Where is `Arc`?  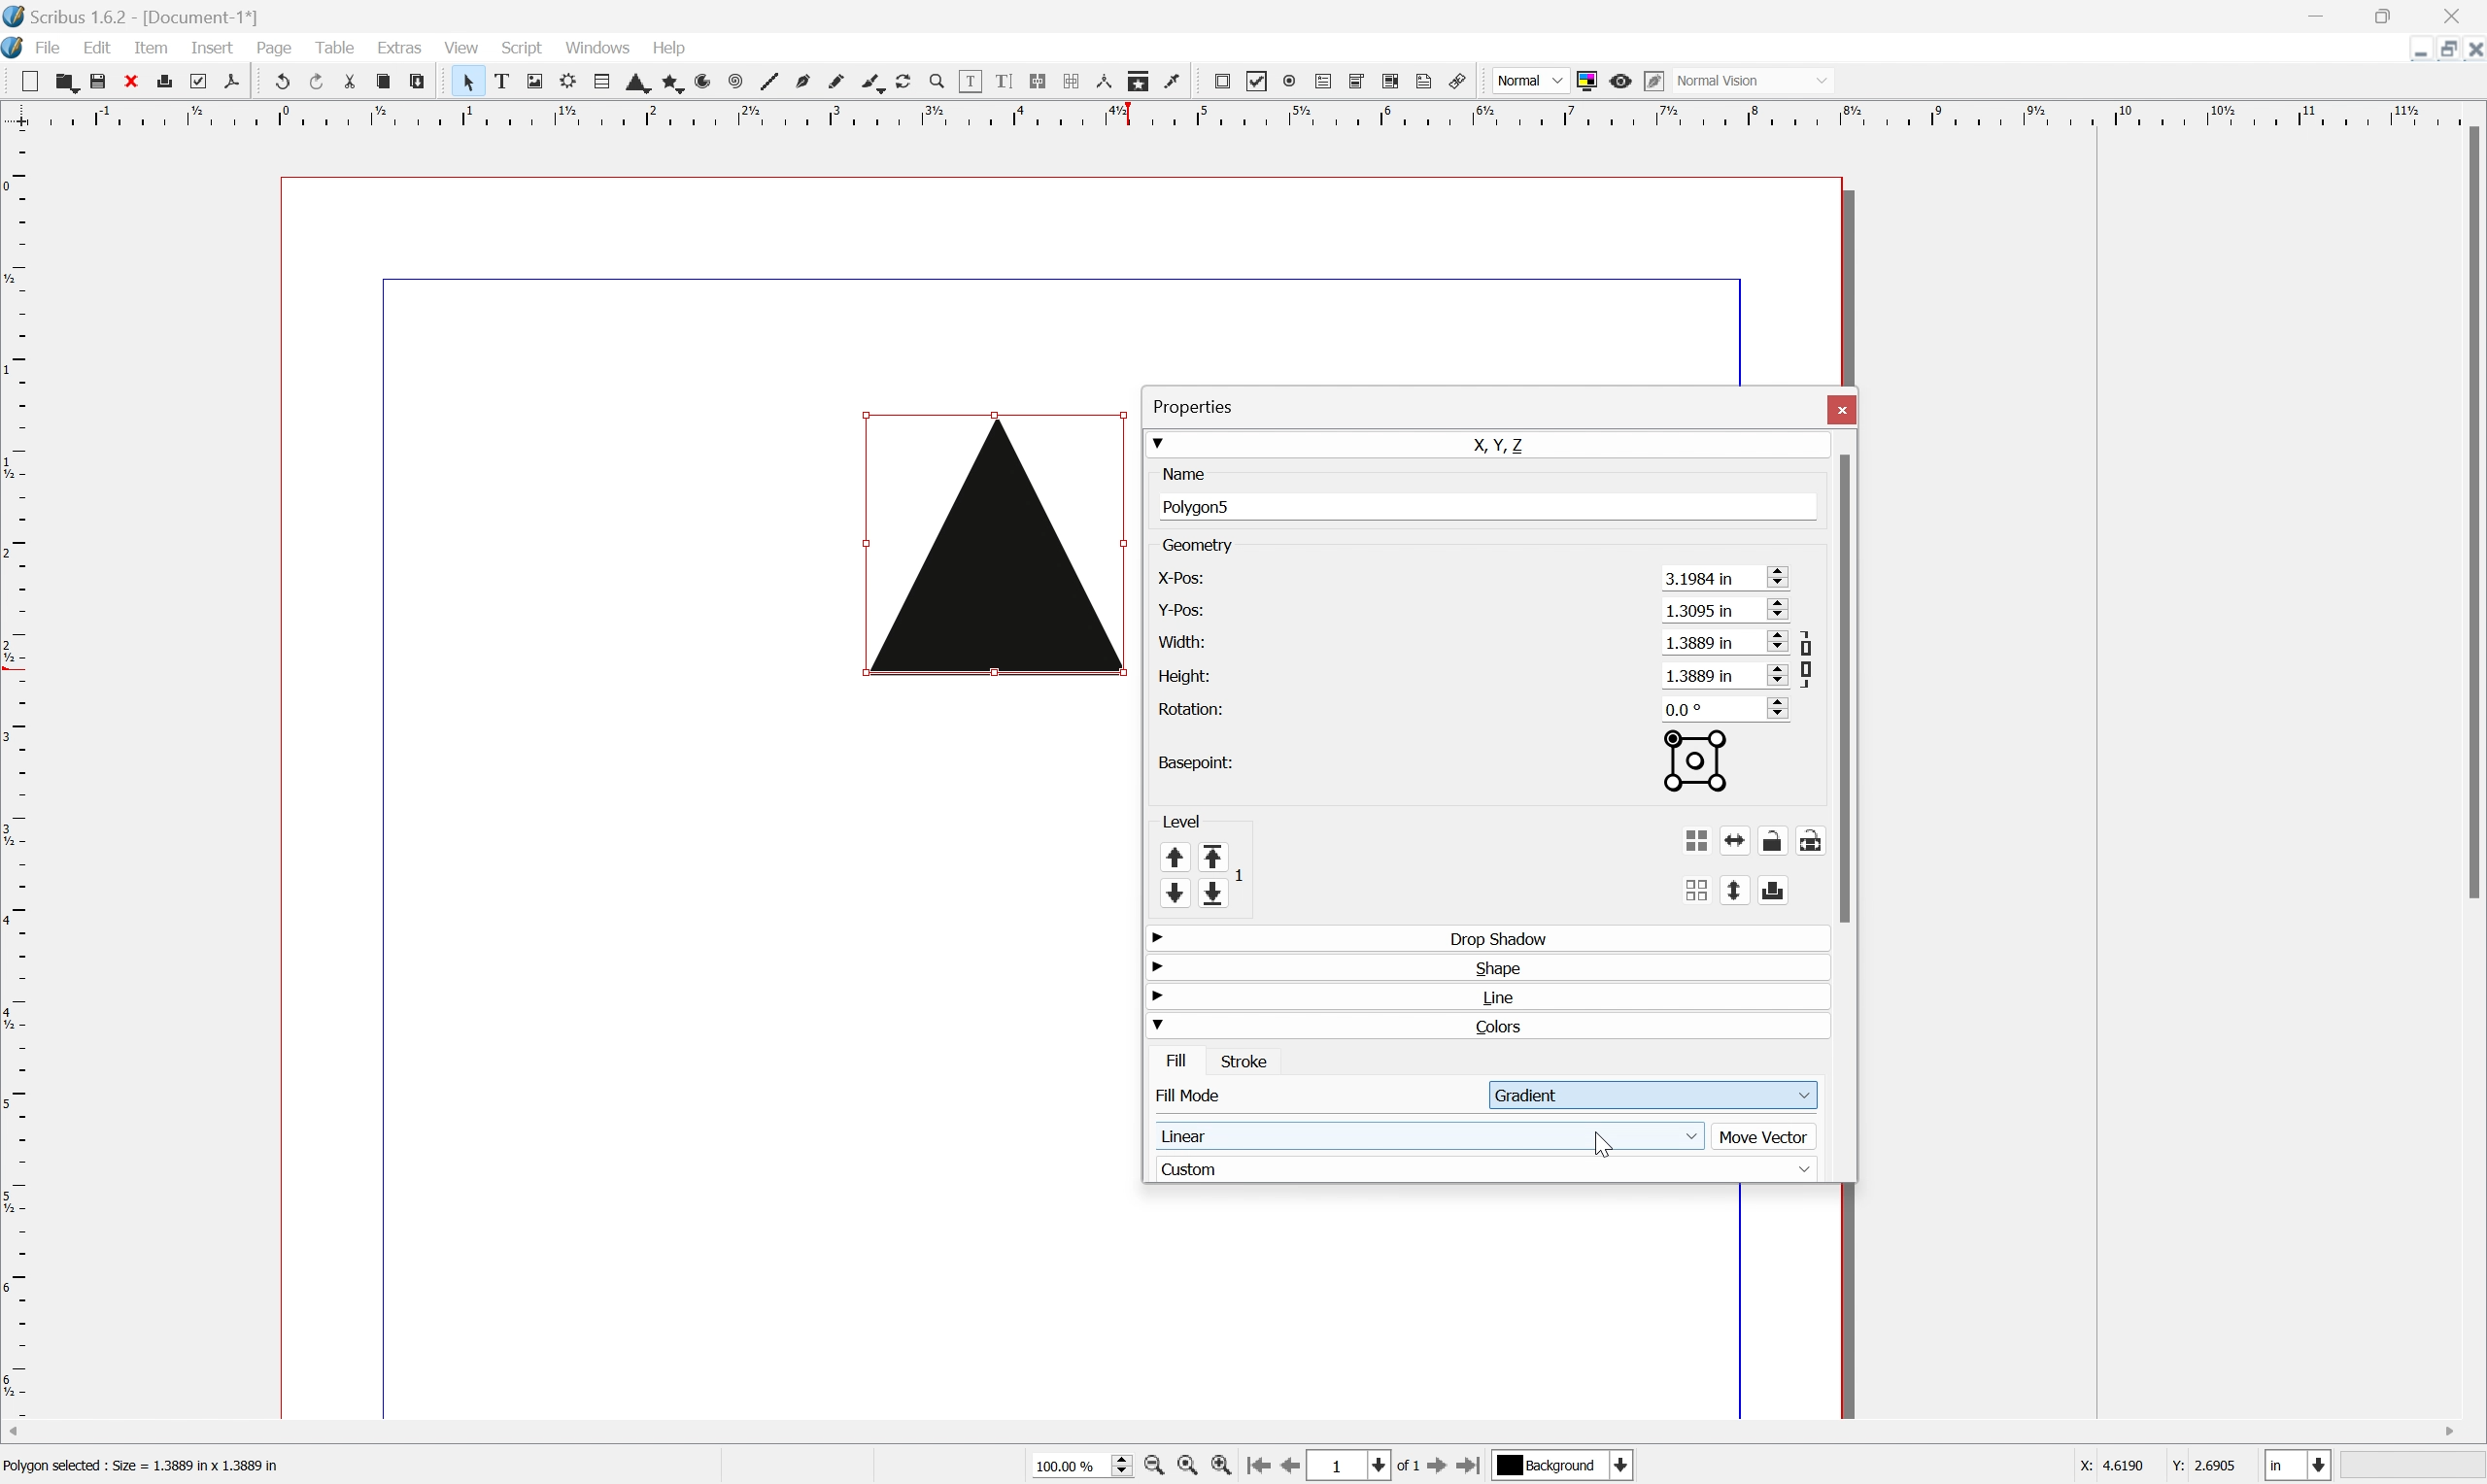
Arc is located at coordinates (698, 81).